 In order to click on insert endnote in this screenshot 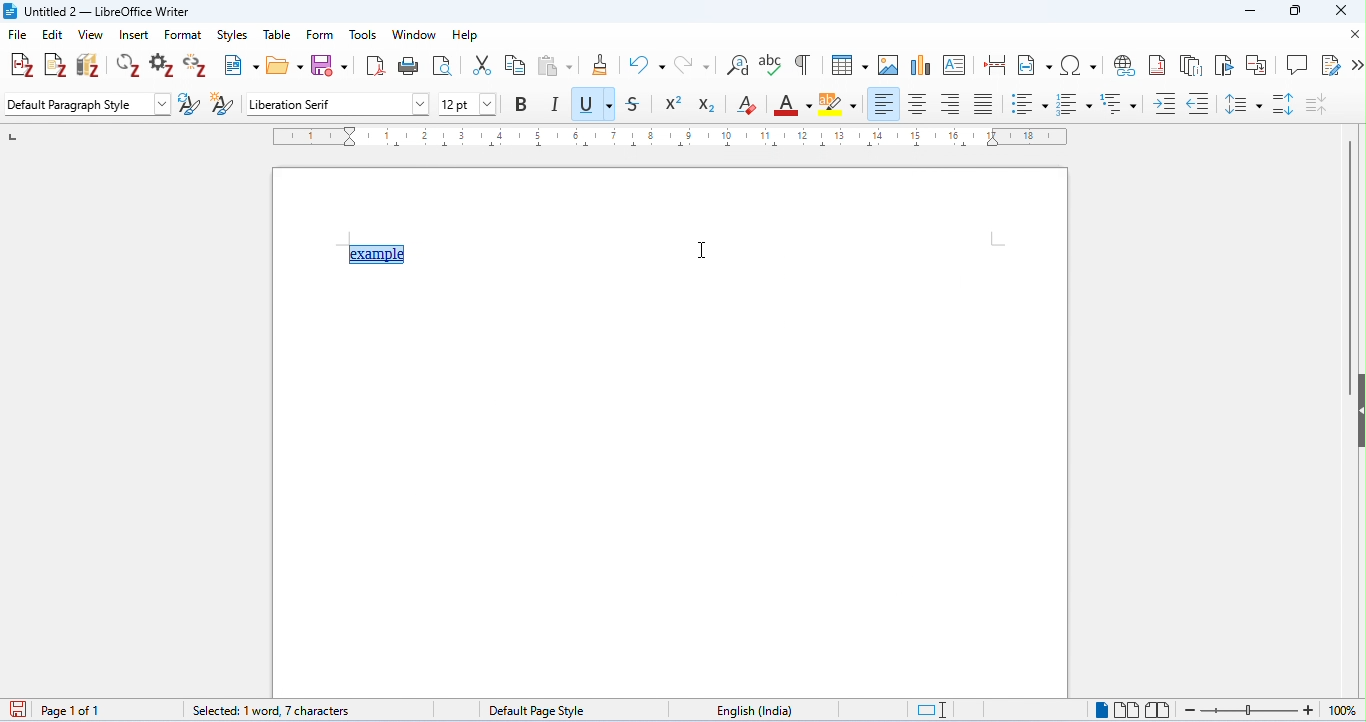, I will do `click(1193, 65)`.